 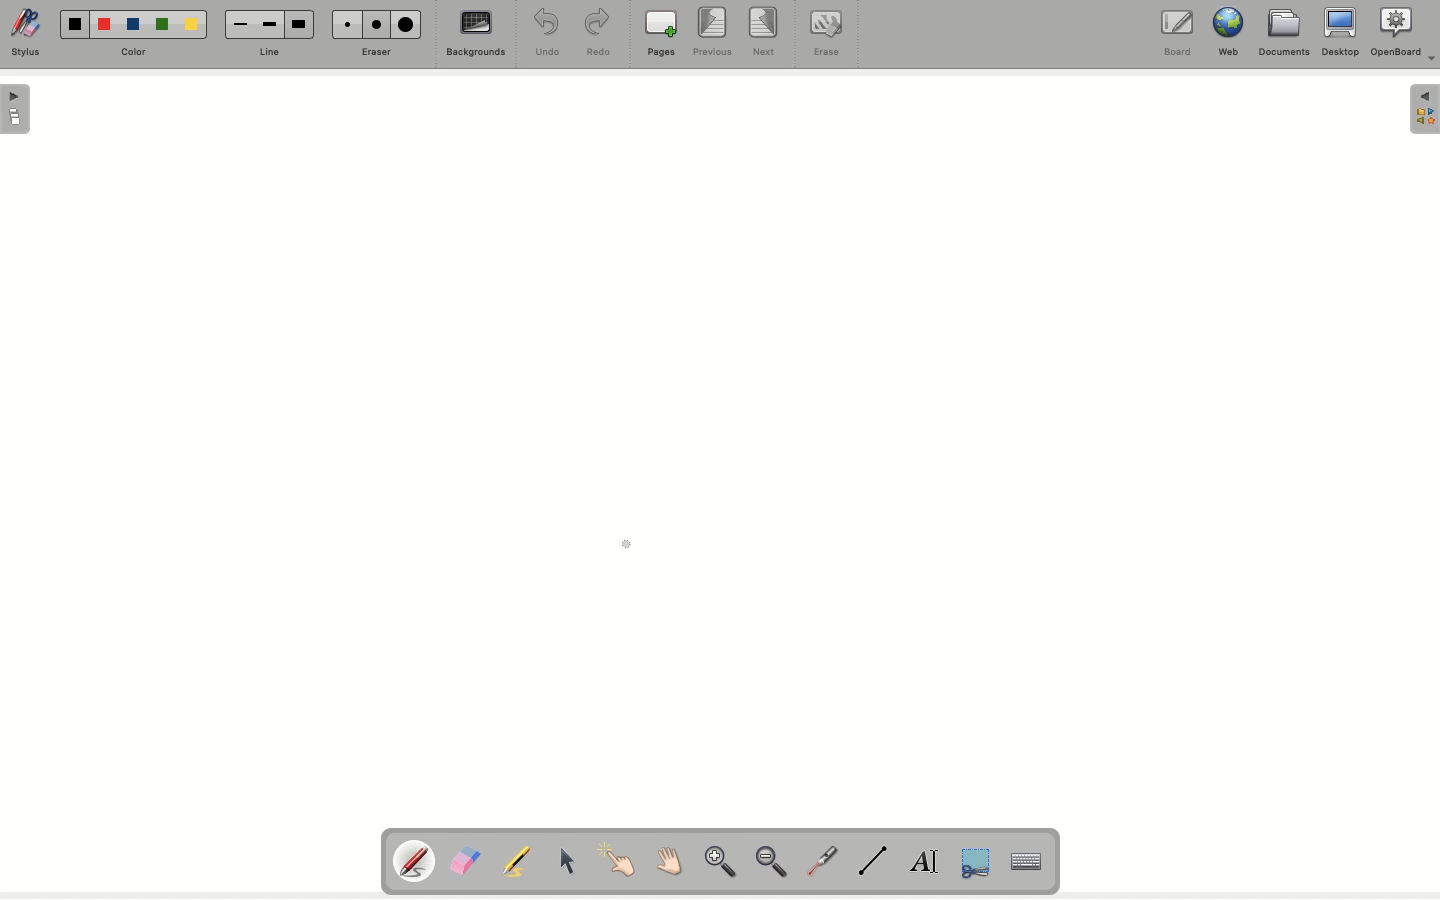 I want to click on Black, so click(x=76, y=23).